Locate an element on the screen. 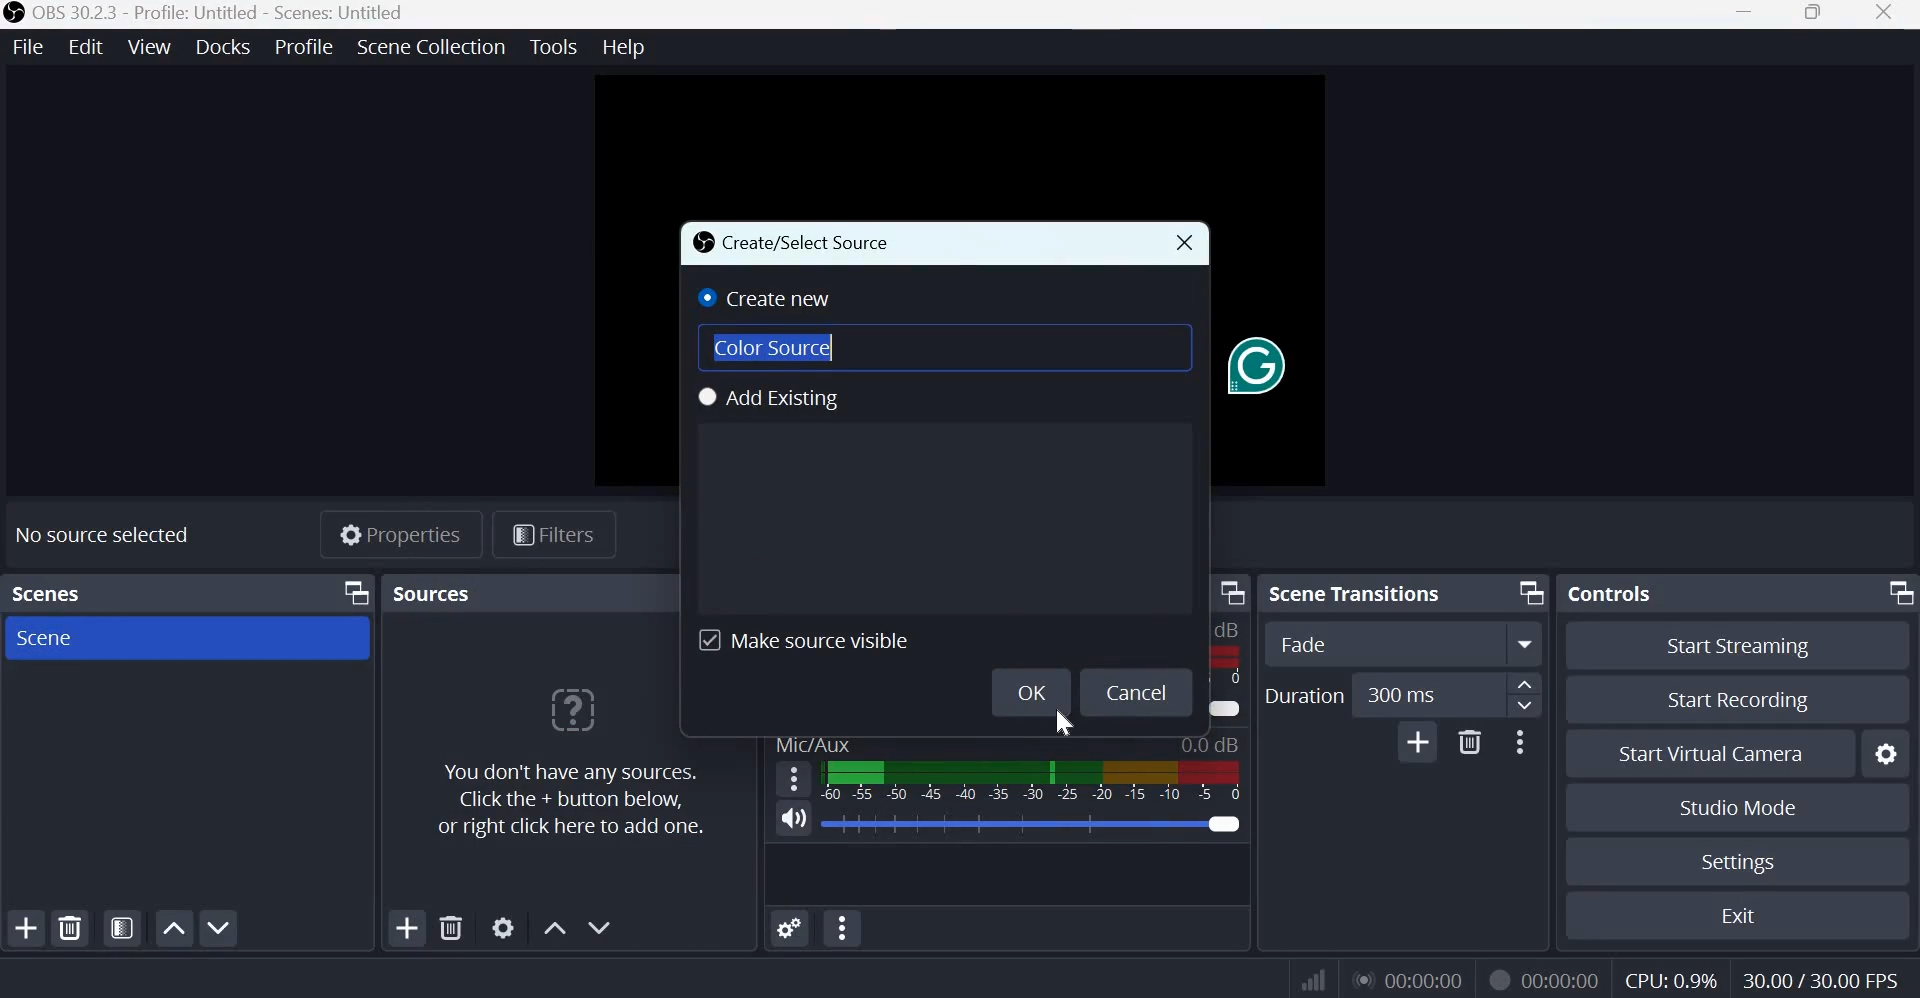  Speaker icon is located at coordinates (794, 819).